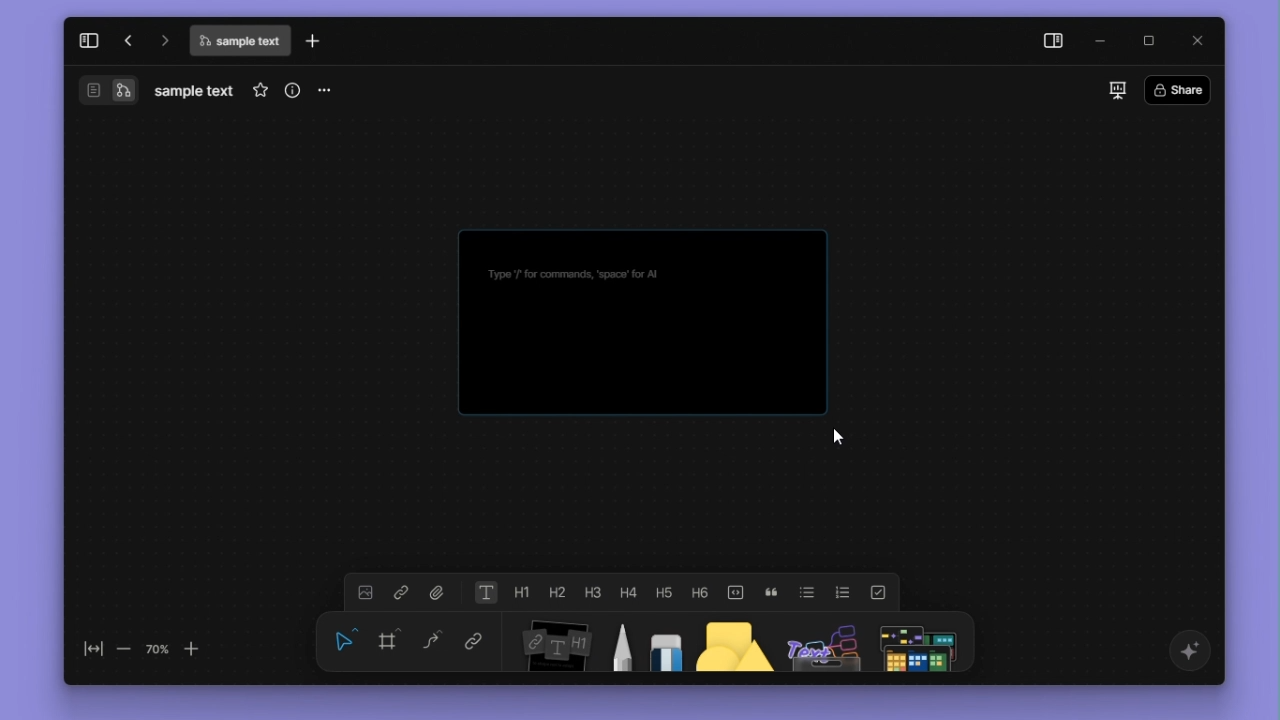 The width and height of the screenshot is (1280, 720). What do you see at coordinates (470, 643) in the screenshot?
I see `link` at bounding box center [470, 643].